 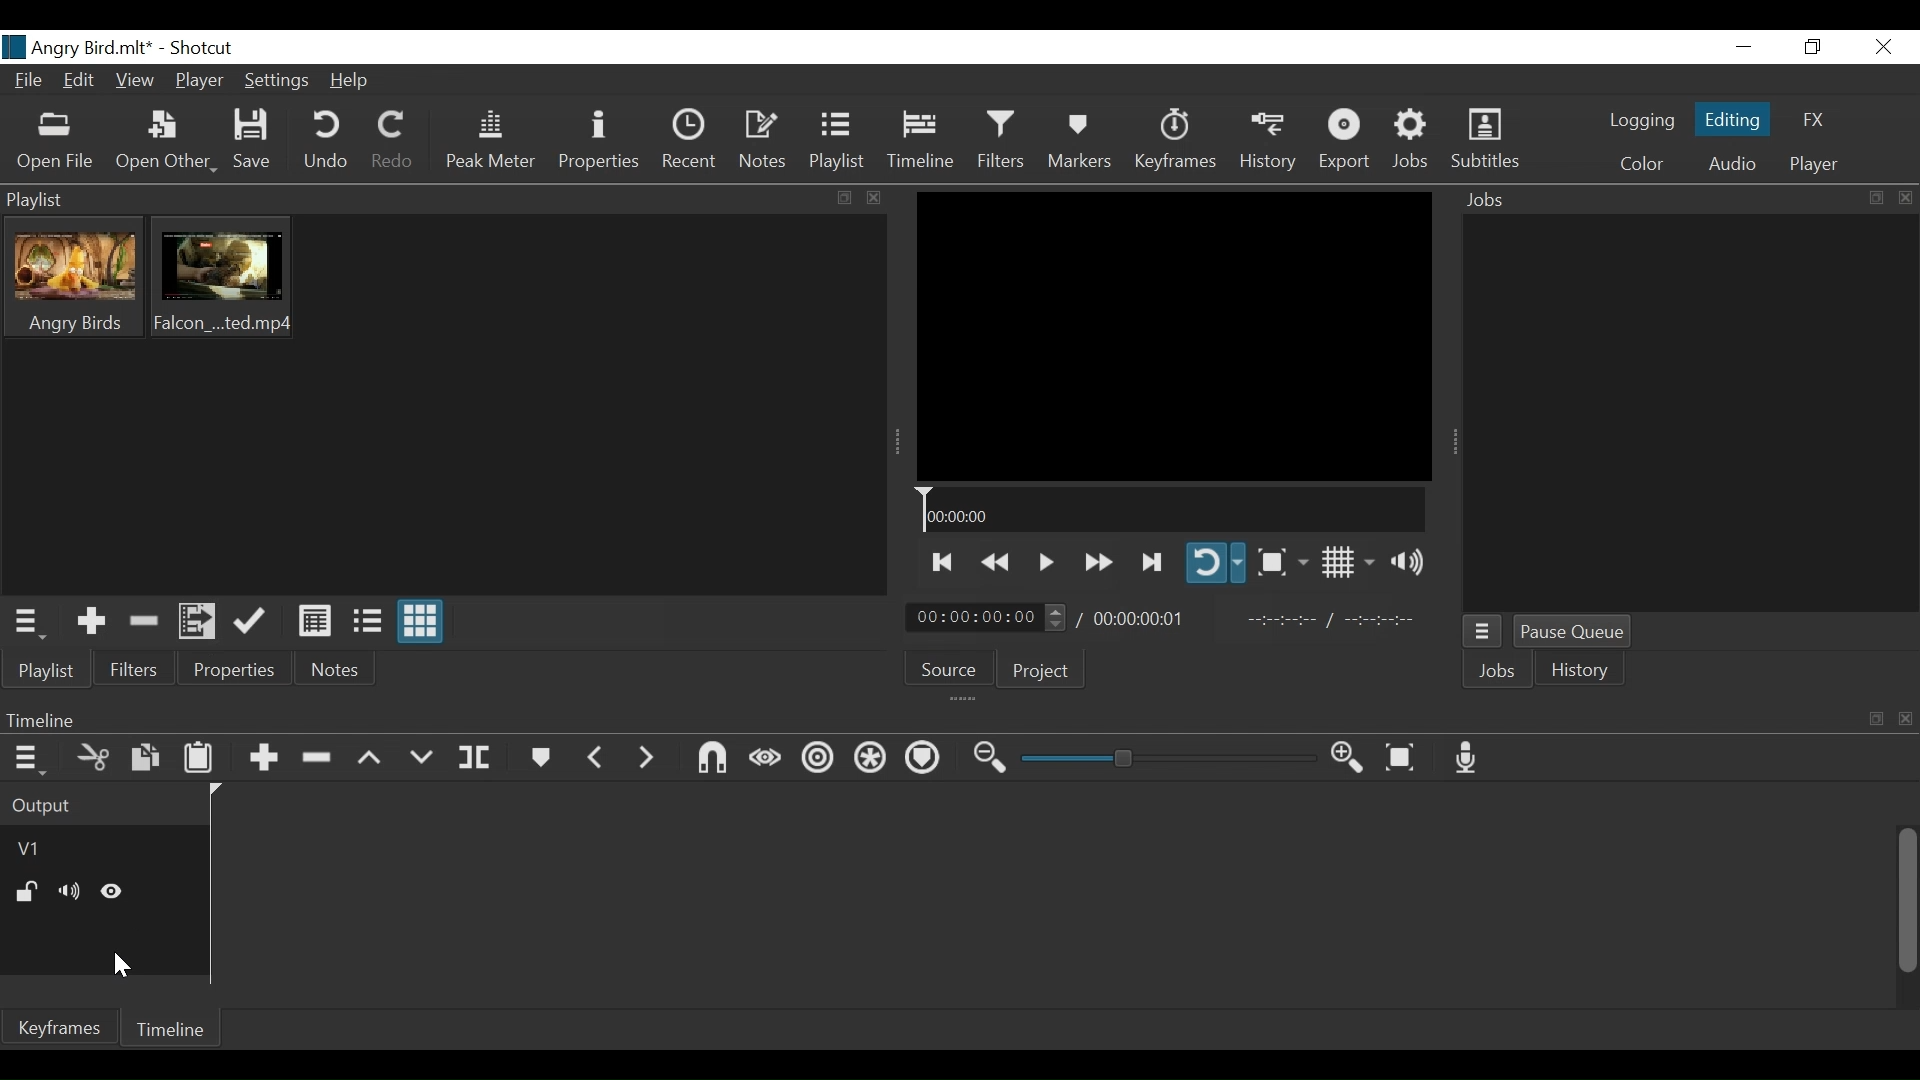 I want to click on Save, so click(x=253, y=143).